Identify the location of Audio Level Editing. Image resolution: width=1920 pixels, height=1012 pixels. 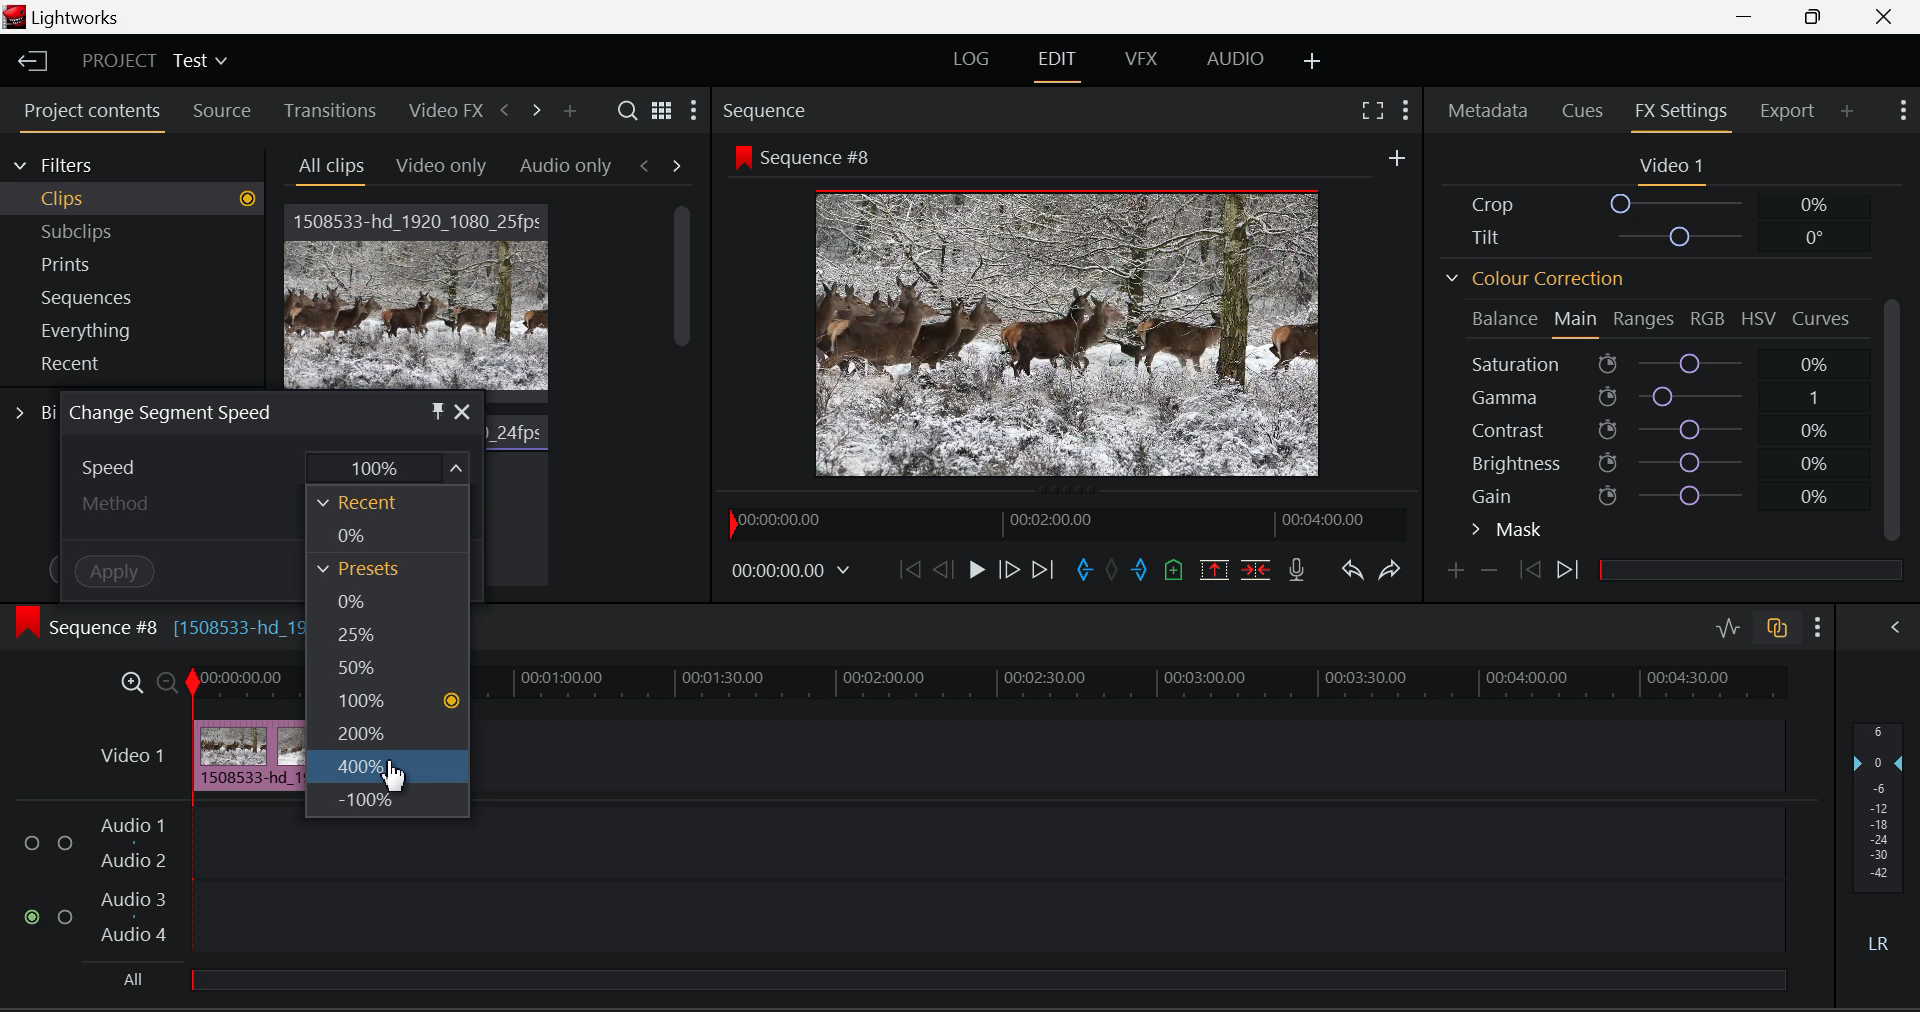
(1728, 627).